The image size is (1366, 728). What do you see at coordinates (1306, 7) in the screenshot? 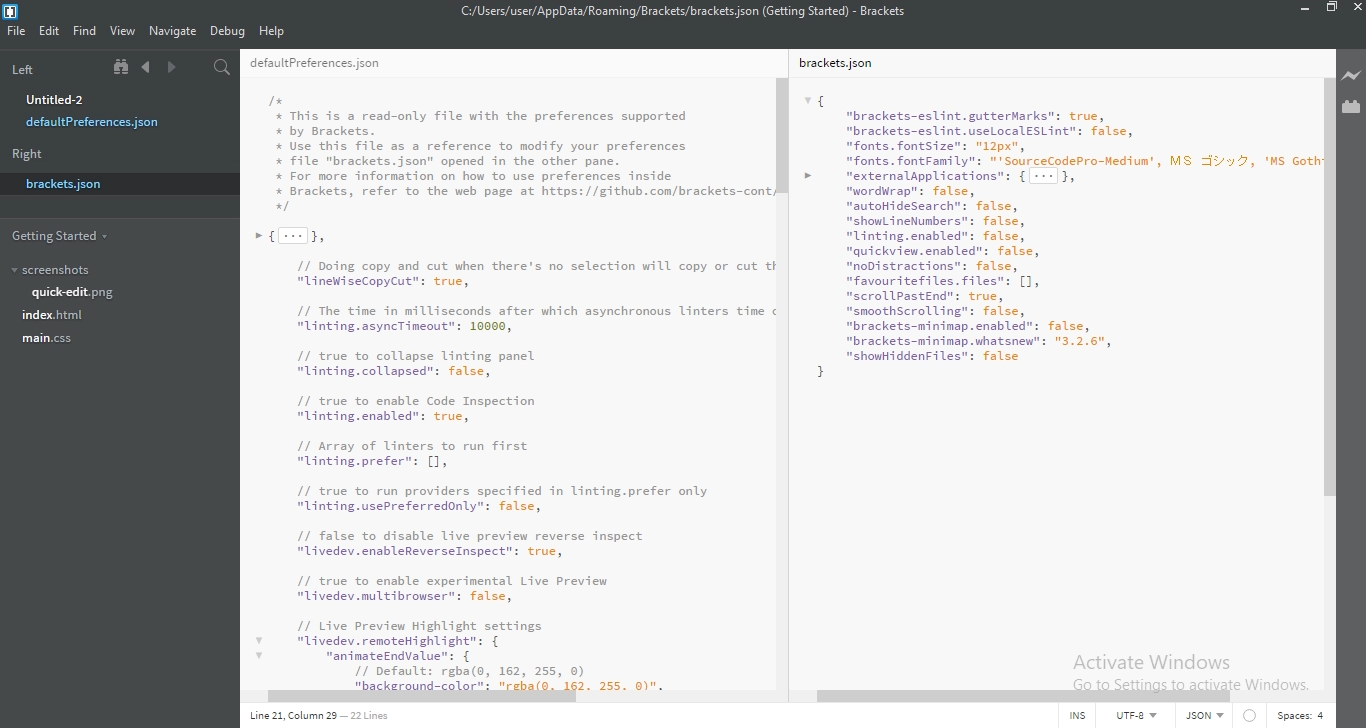
I see `minimize` at bounding box center [1306, 7].